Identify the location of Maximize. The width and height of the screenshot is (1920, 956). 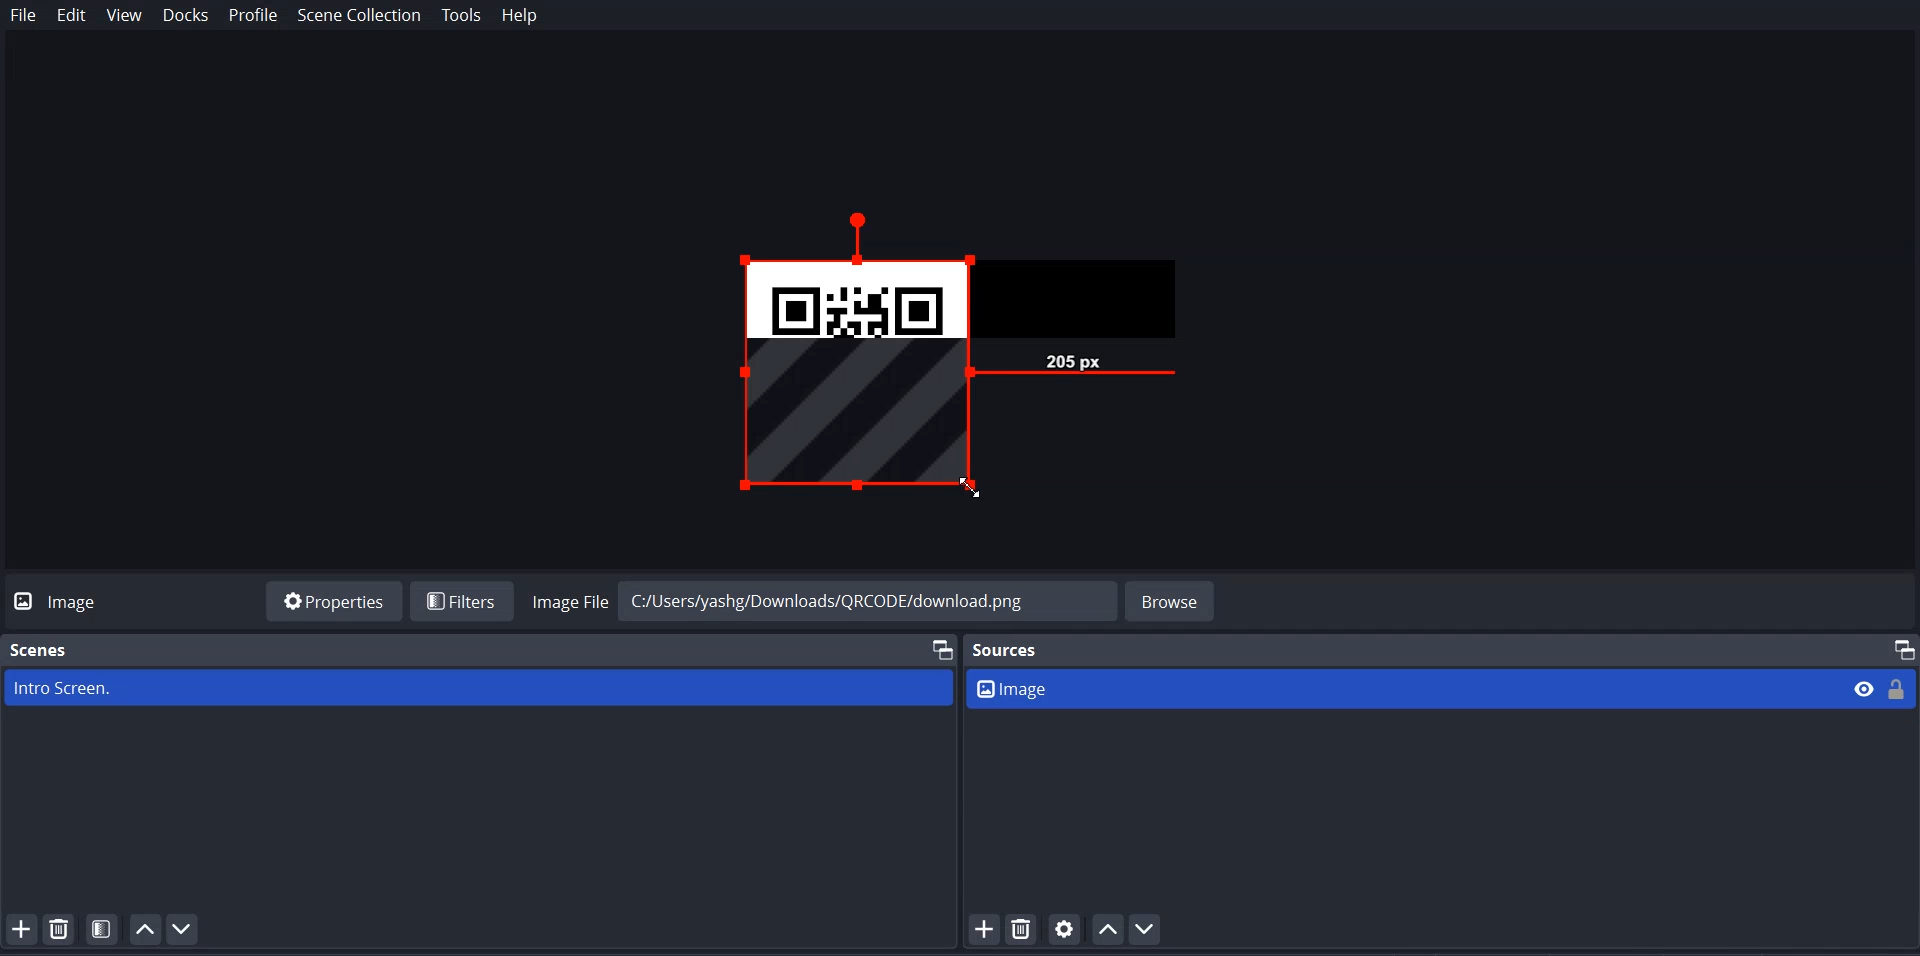
(939, 648).